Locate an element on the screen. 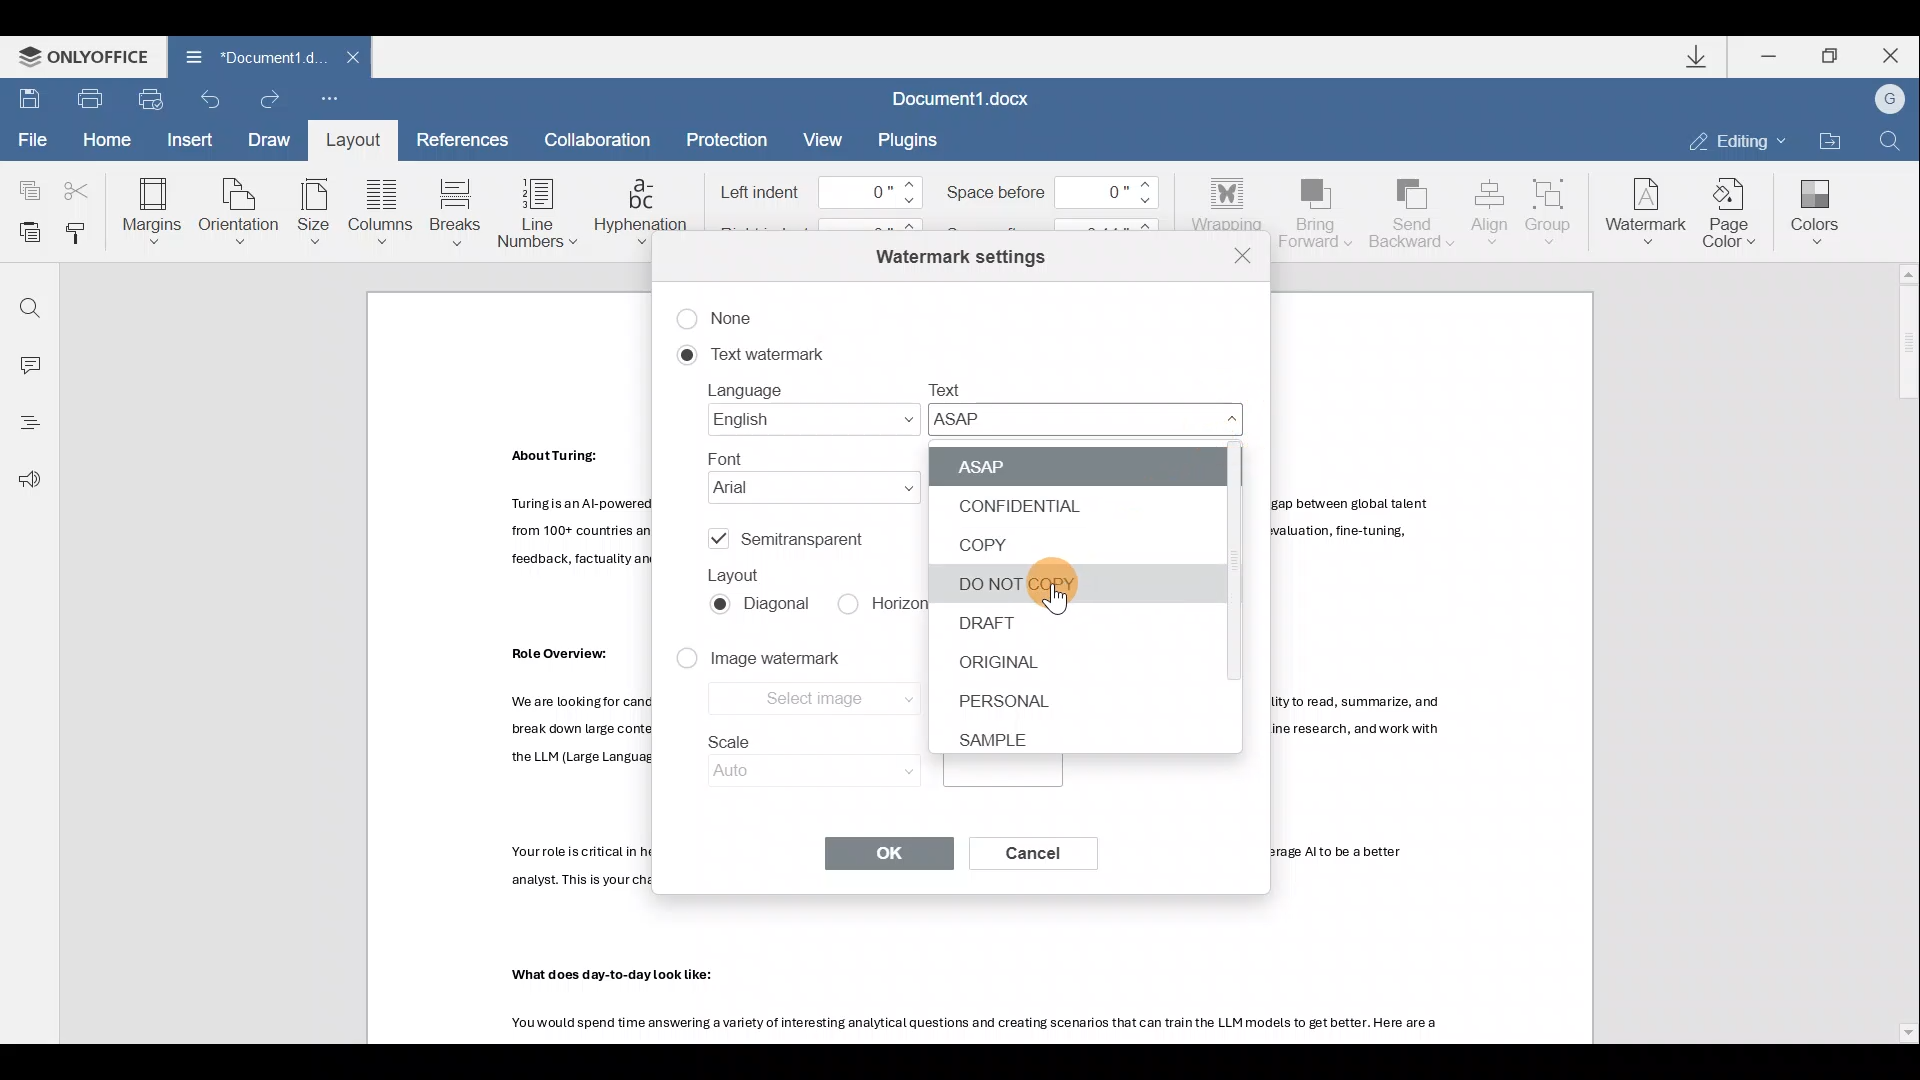 The image size is (1920, 1080). ORIGINAL is located at coordinates (1001, 664).